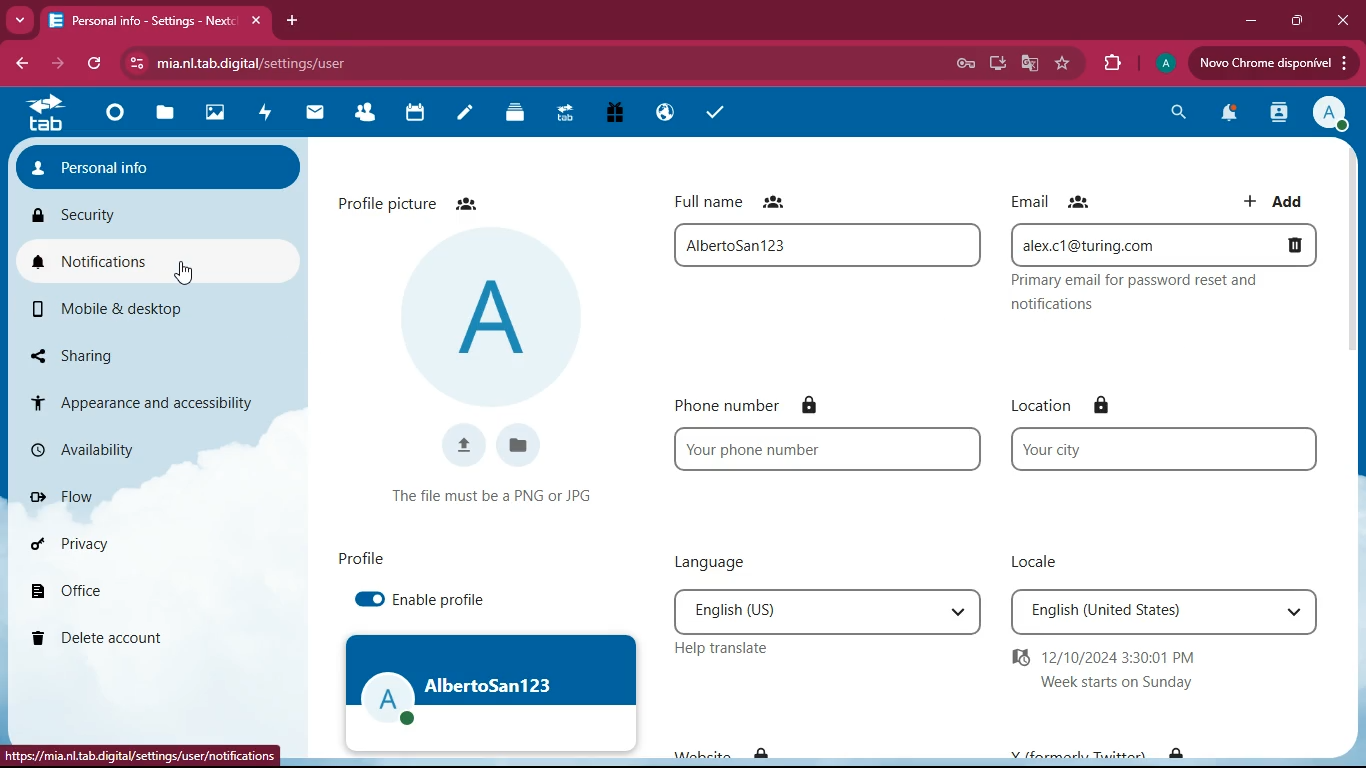  Describe the element at coordinates (18, 20) in the screenshot. I see `more` at that location.